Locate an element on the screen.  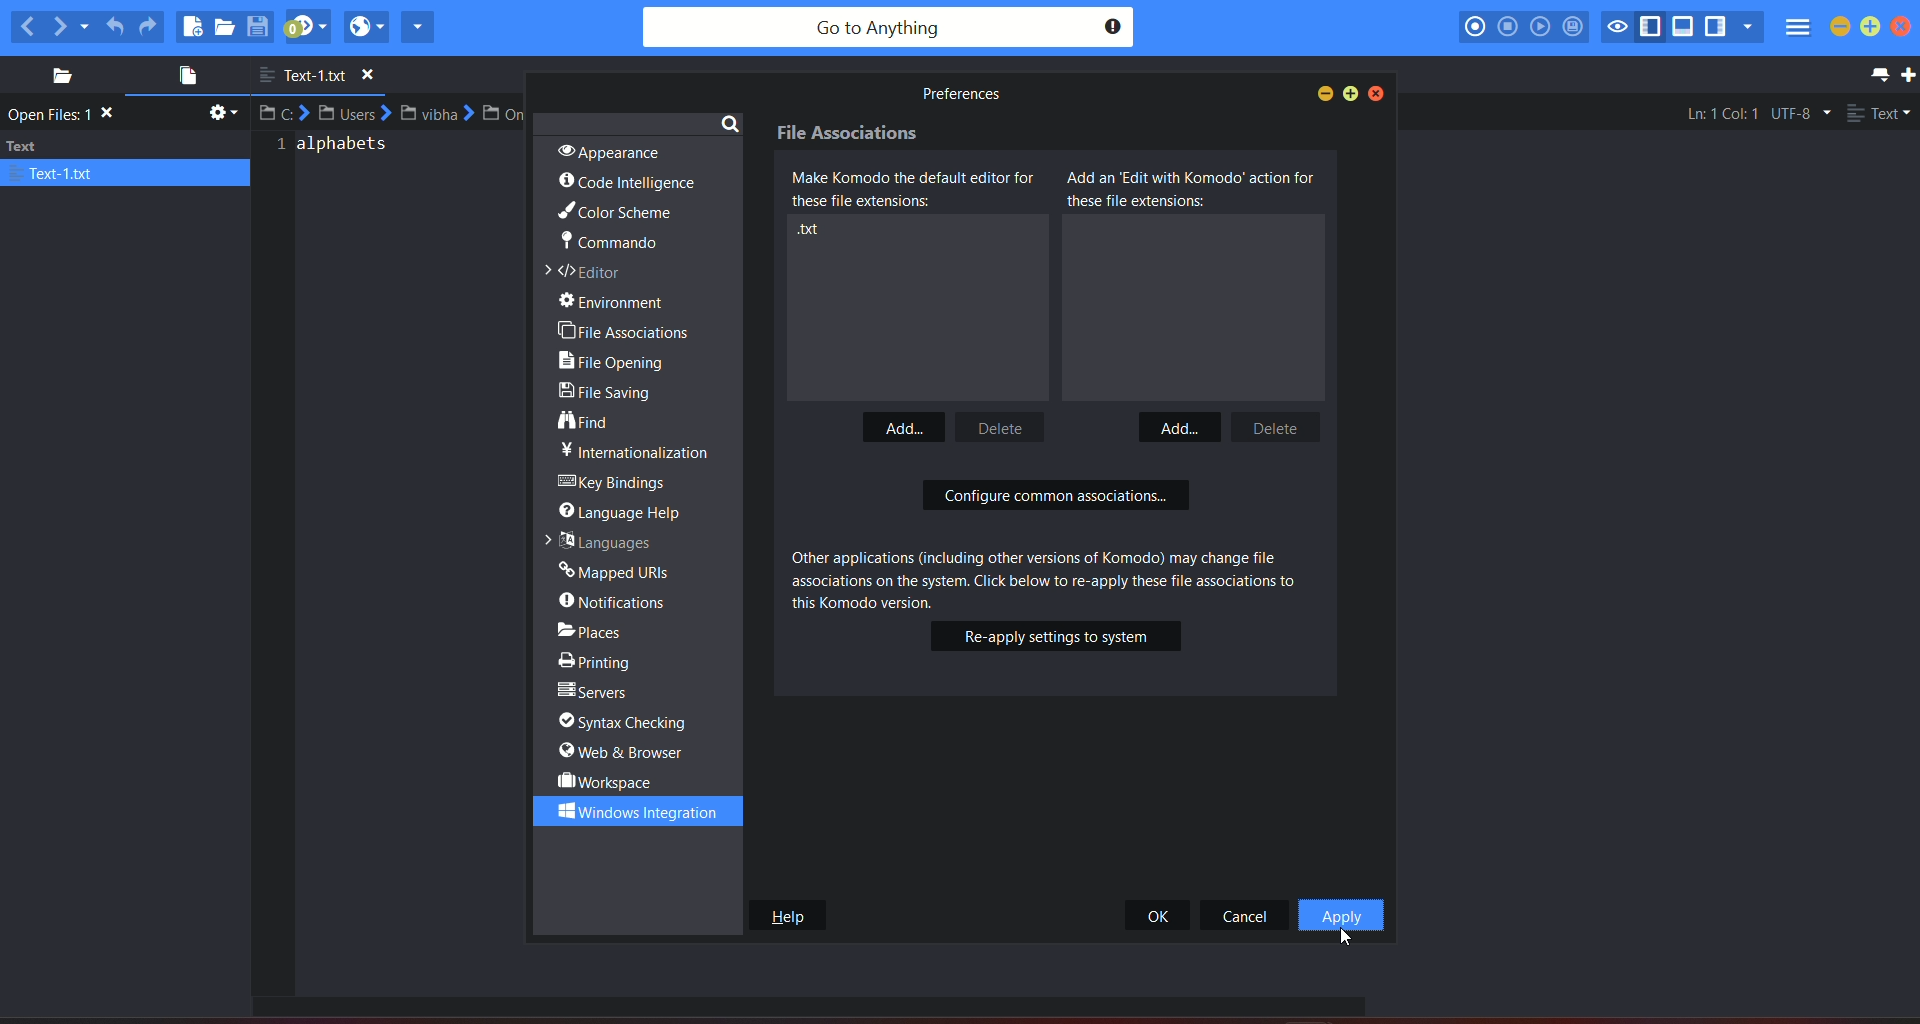
show/hide right pane is located at coordinates (1715, 29).